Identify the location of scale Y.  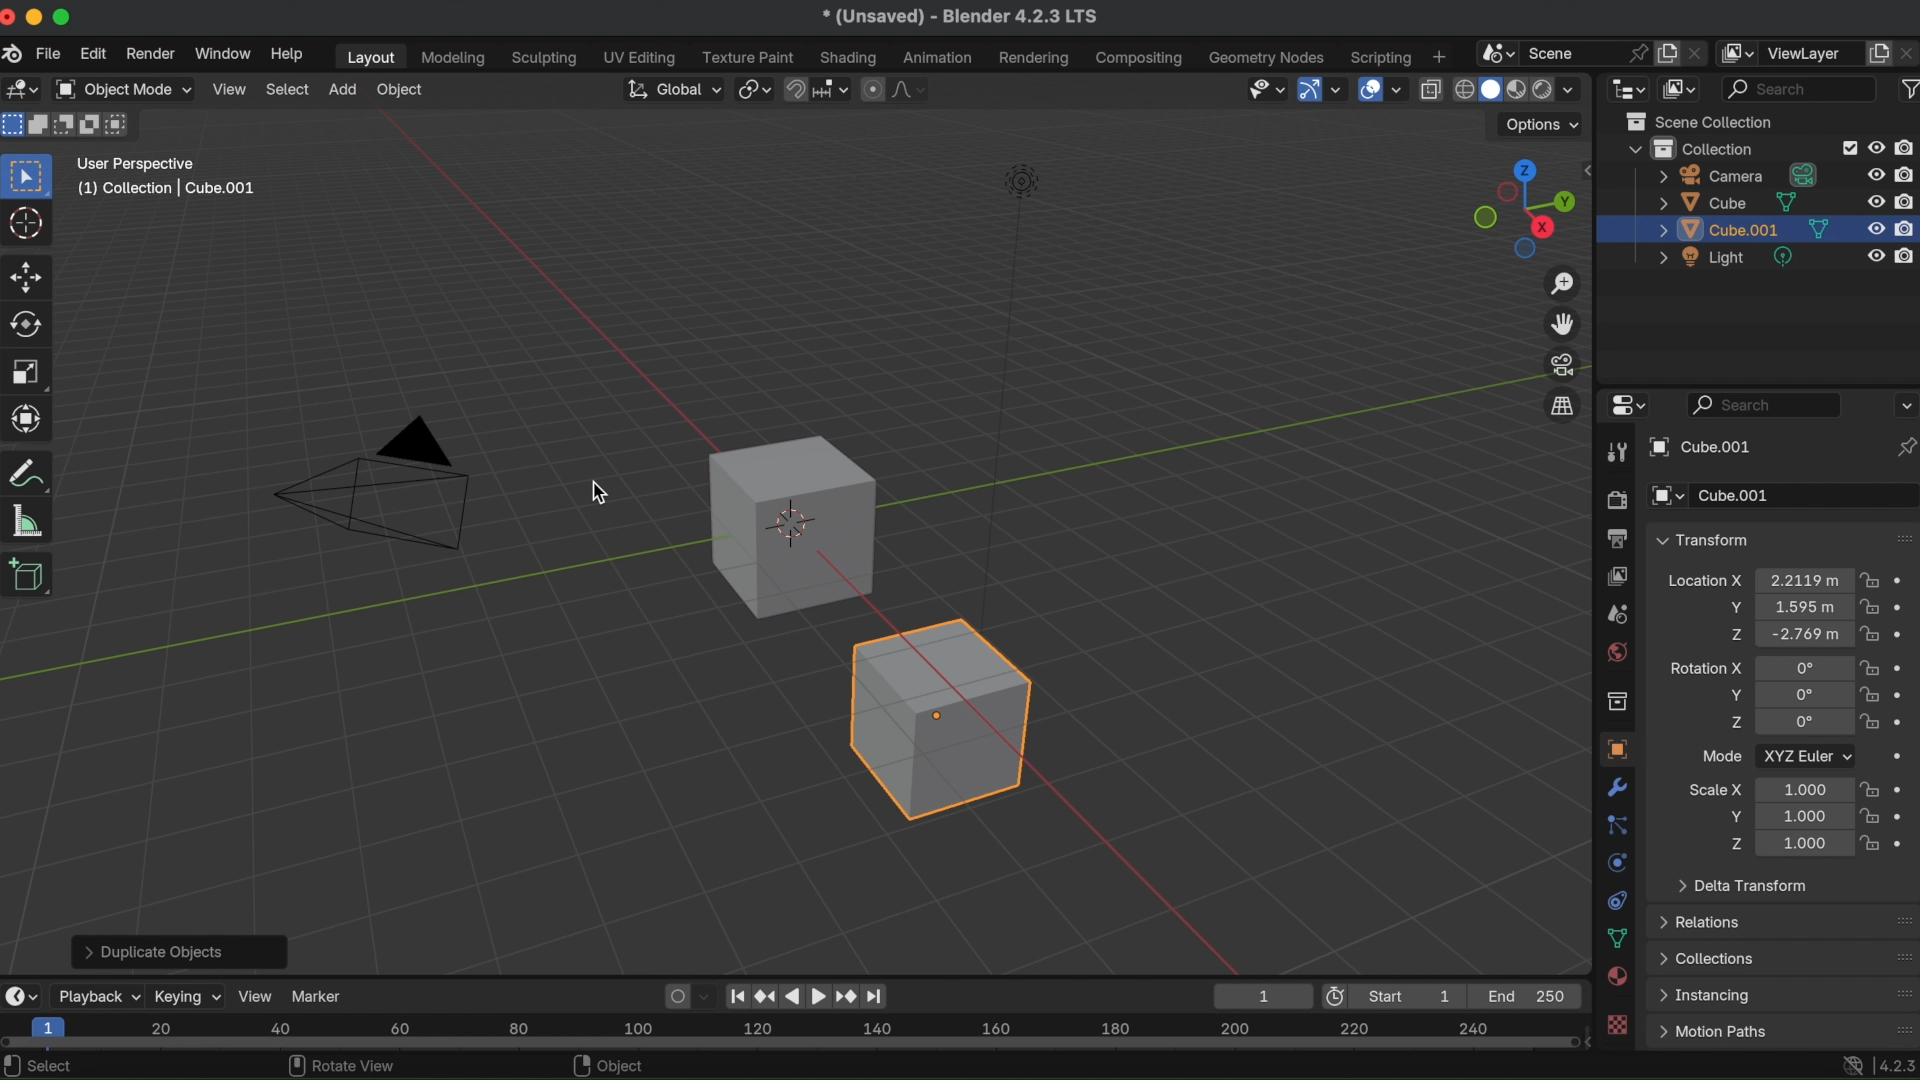
(1730, 816).